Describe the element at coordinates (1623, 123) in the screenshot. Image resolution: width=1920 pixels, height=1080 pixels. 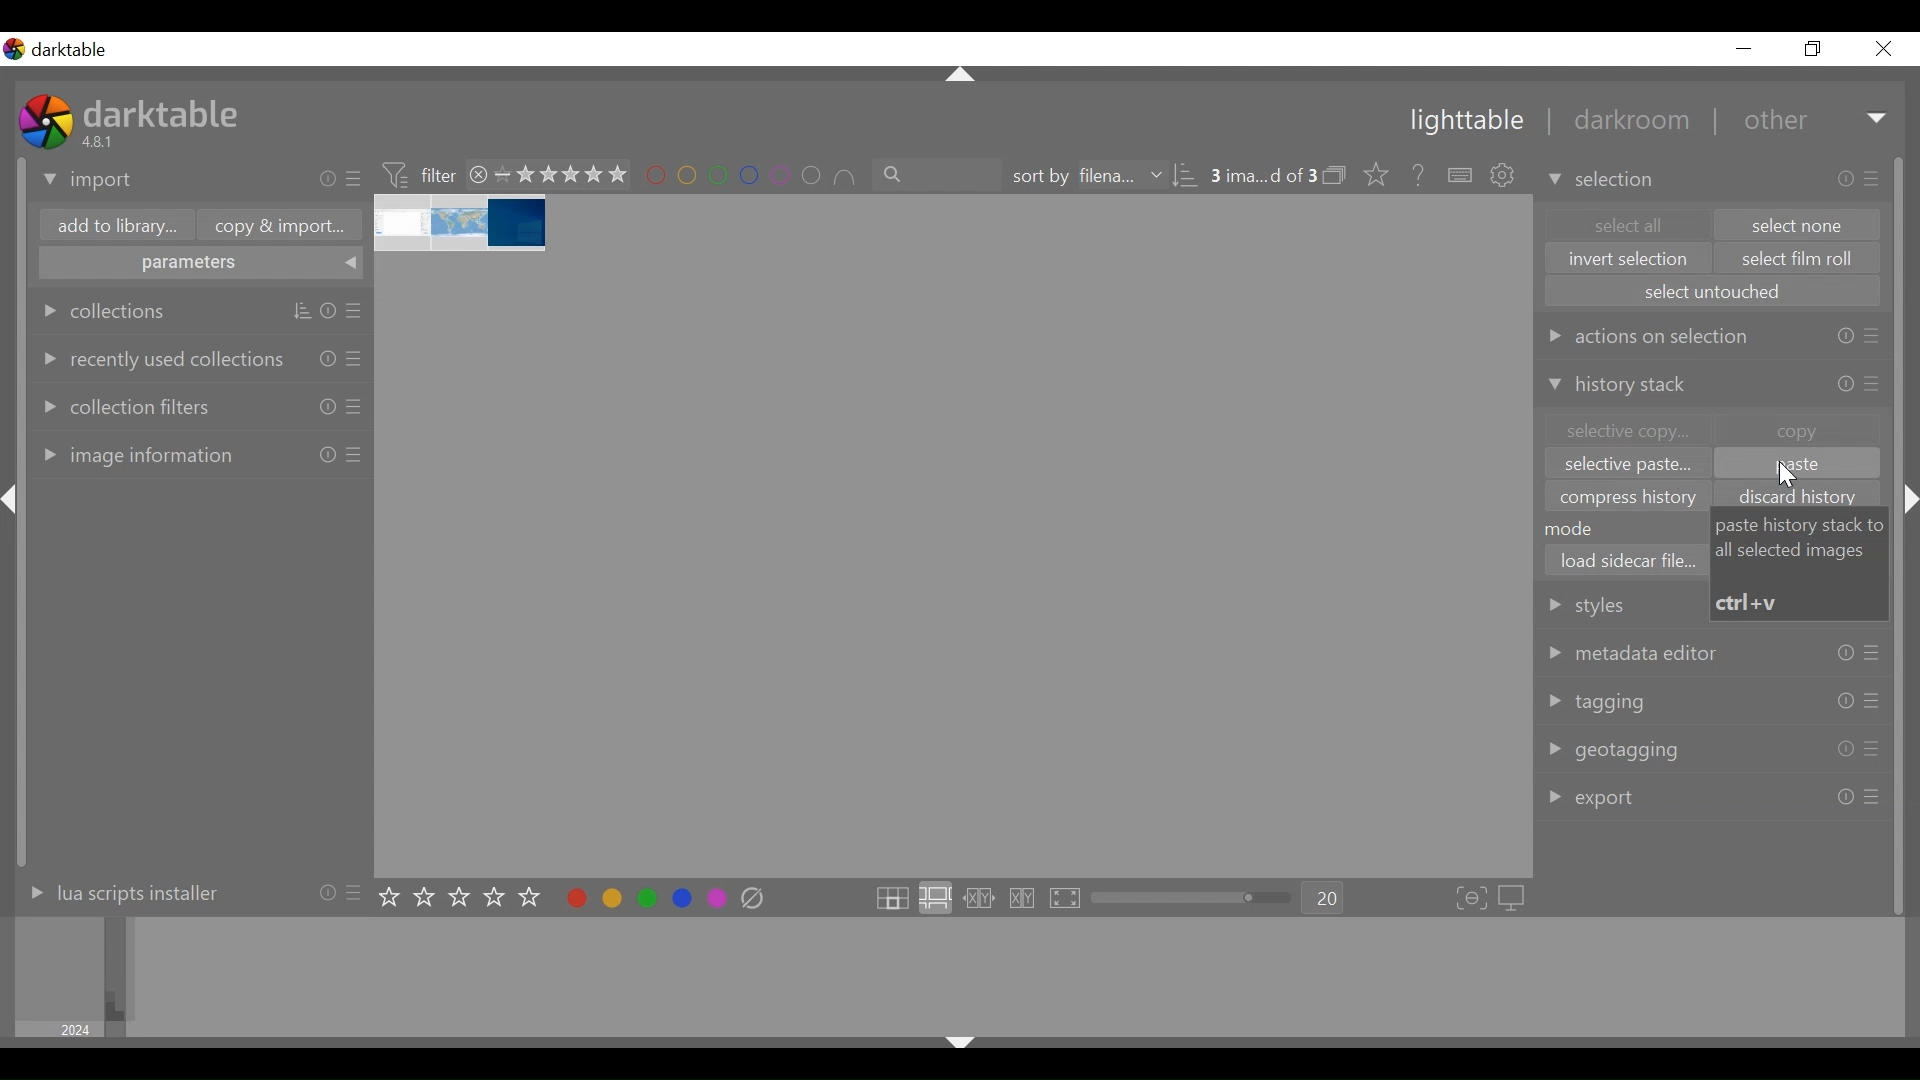
I see `darkroom` at that location.